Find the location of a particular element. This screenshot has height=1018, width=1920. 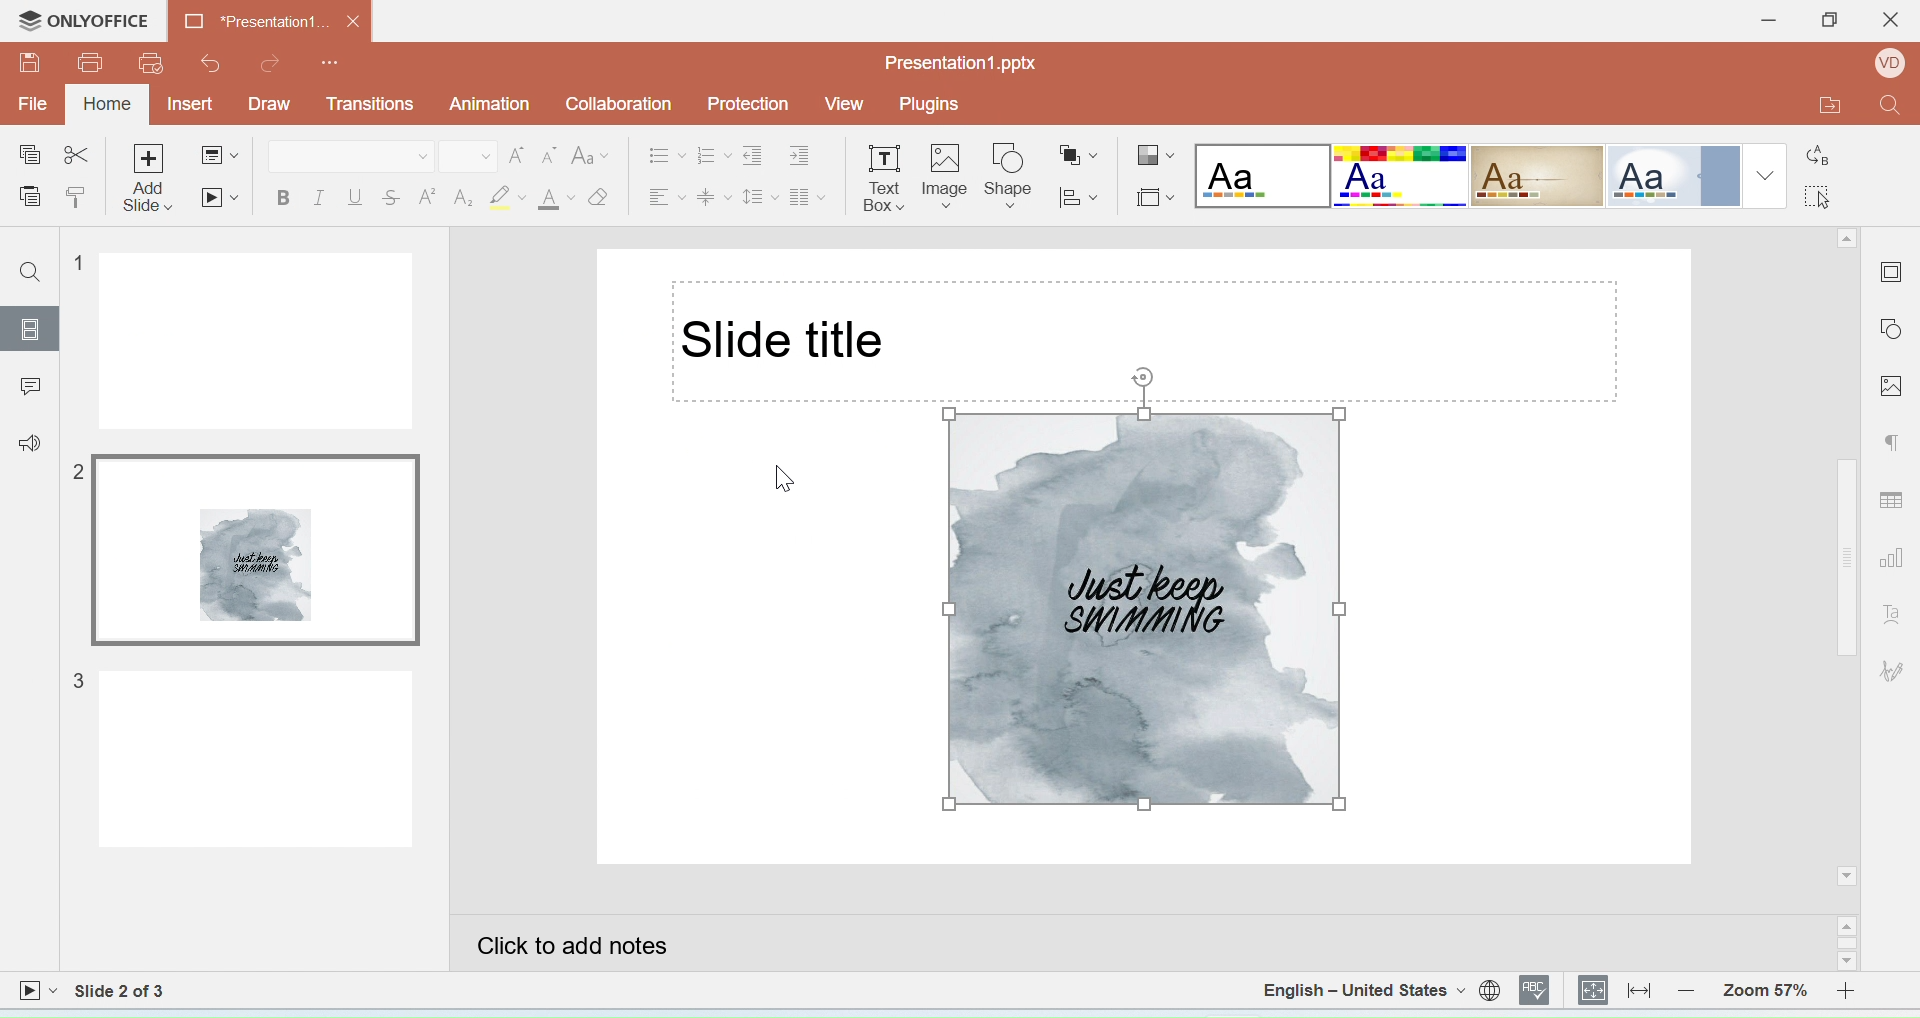

cursor is located at coordinates (781, 479).